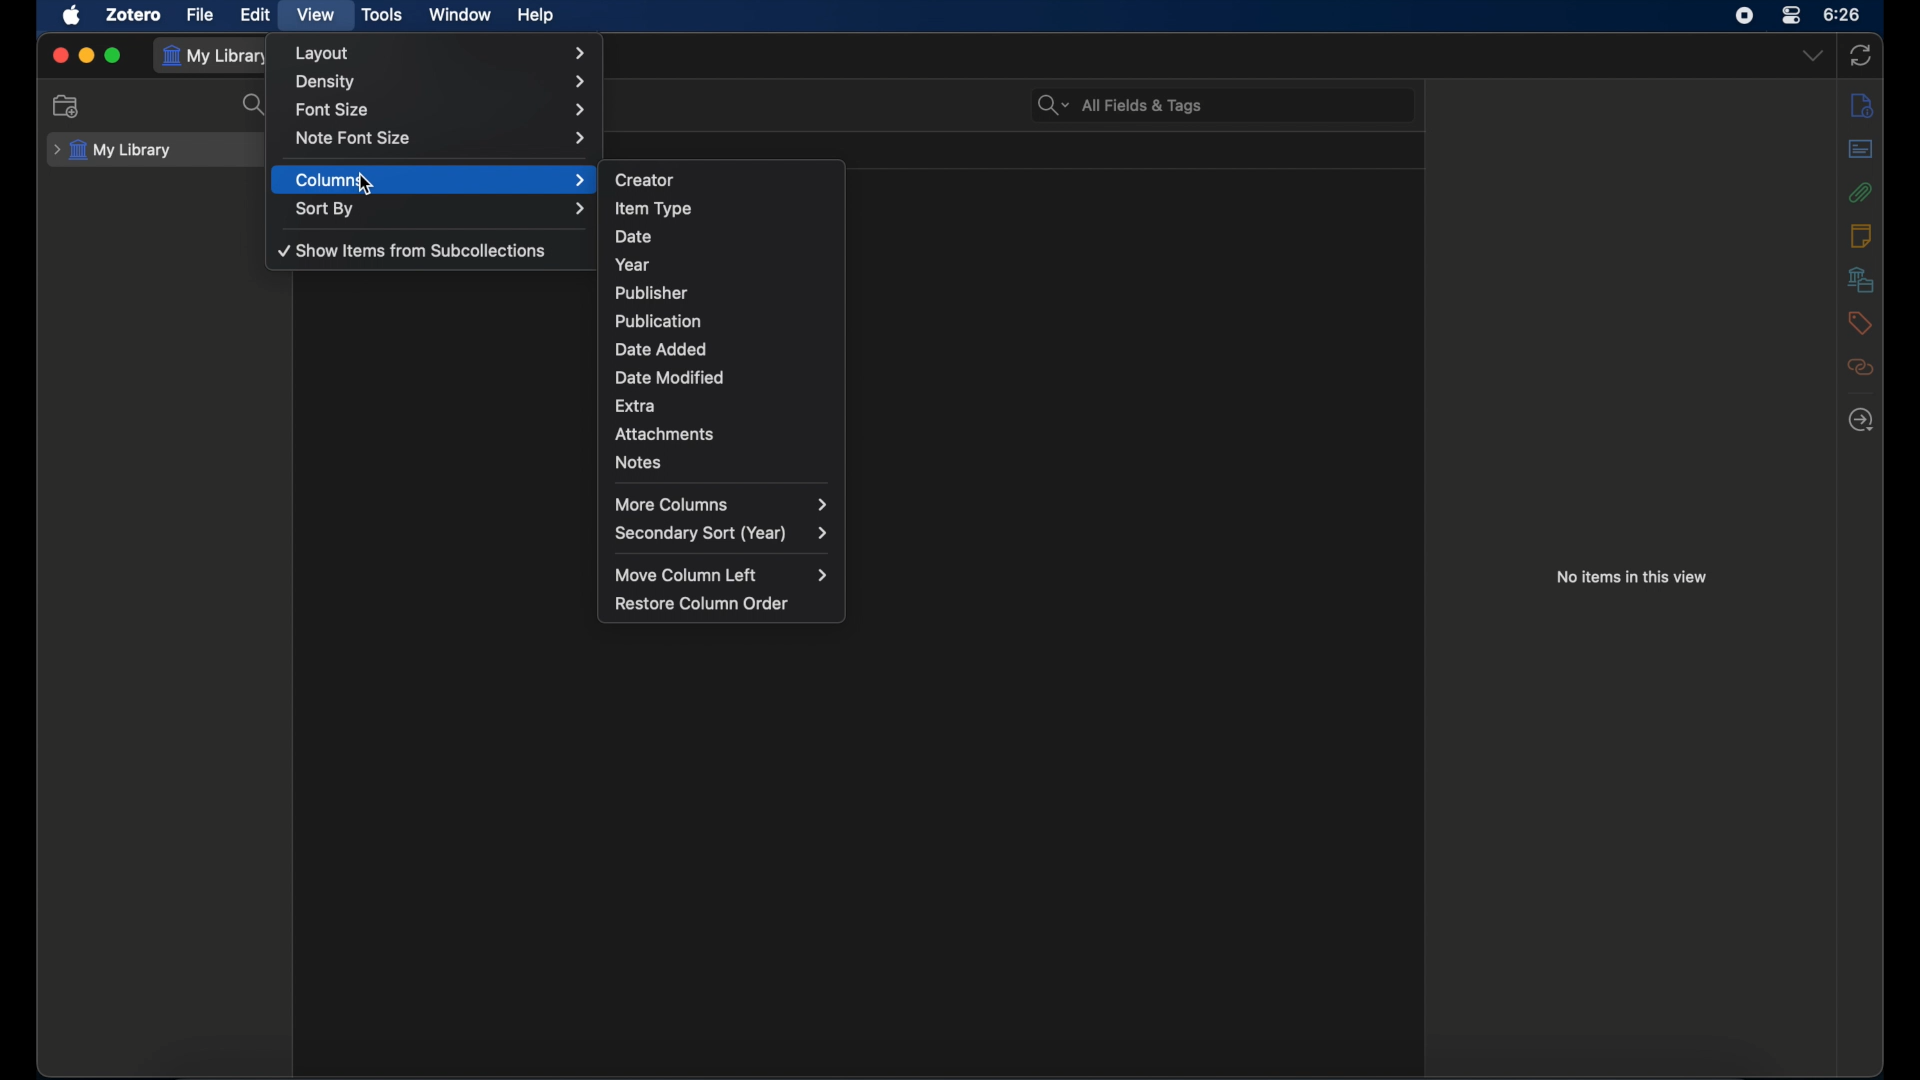 This screenshot has width=1920, height=1080. Describe the element at coordinates (254, 105) in the screenshot. I see `search` at that location.